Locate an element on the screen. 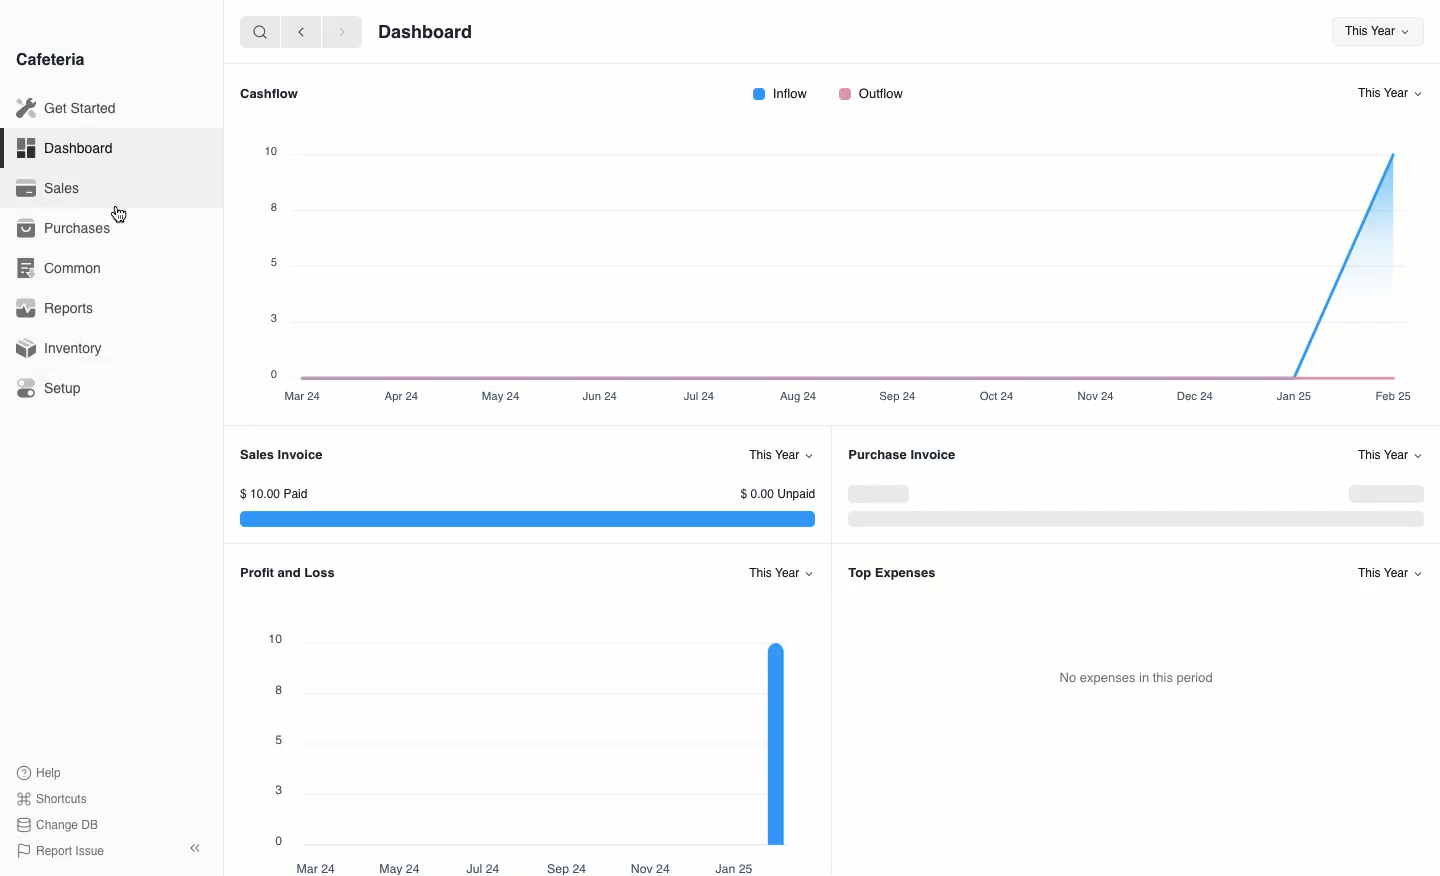 The width and height of the screenshot is (1440, 876). 0 is located at coordinates (277, 840).